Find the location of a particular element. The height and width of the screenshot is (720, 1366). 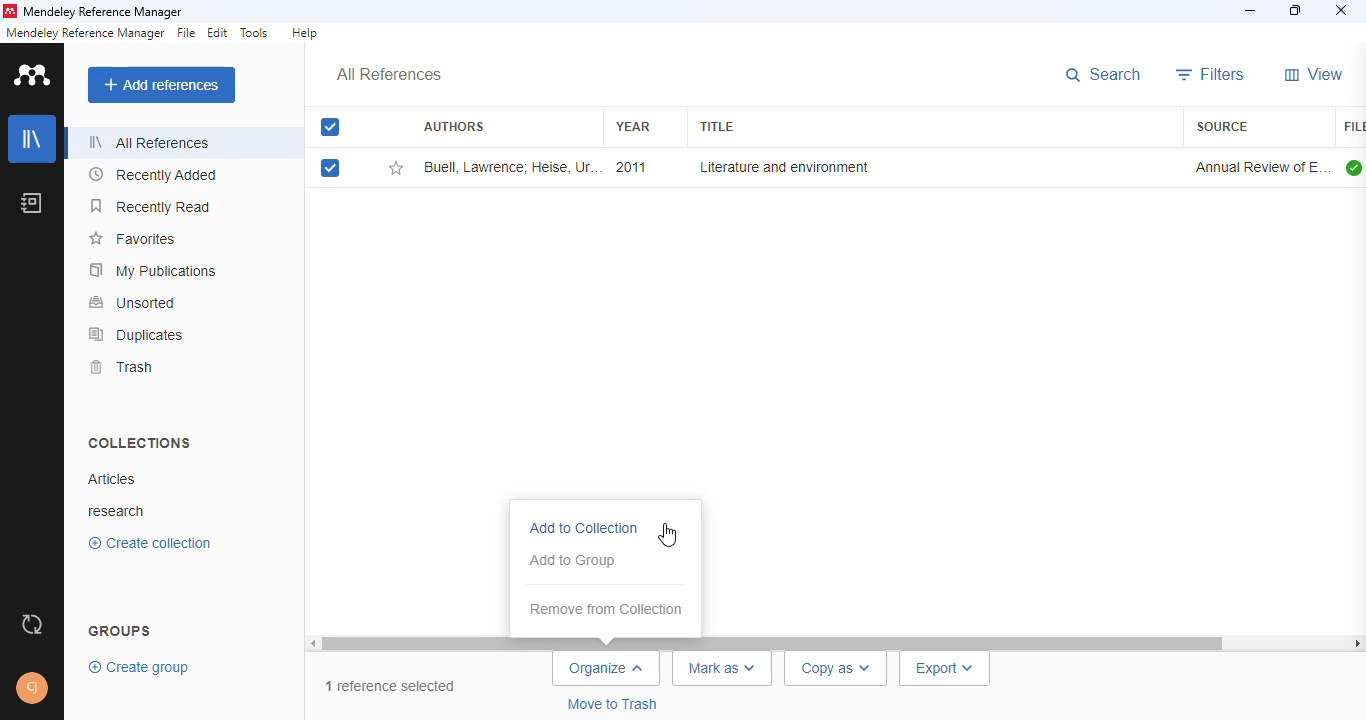

title is located at coordinates (715, 127).